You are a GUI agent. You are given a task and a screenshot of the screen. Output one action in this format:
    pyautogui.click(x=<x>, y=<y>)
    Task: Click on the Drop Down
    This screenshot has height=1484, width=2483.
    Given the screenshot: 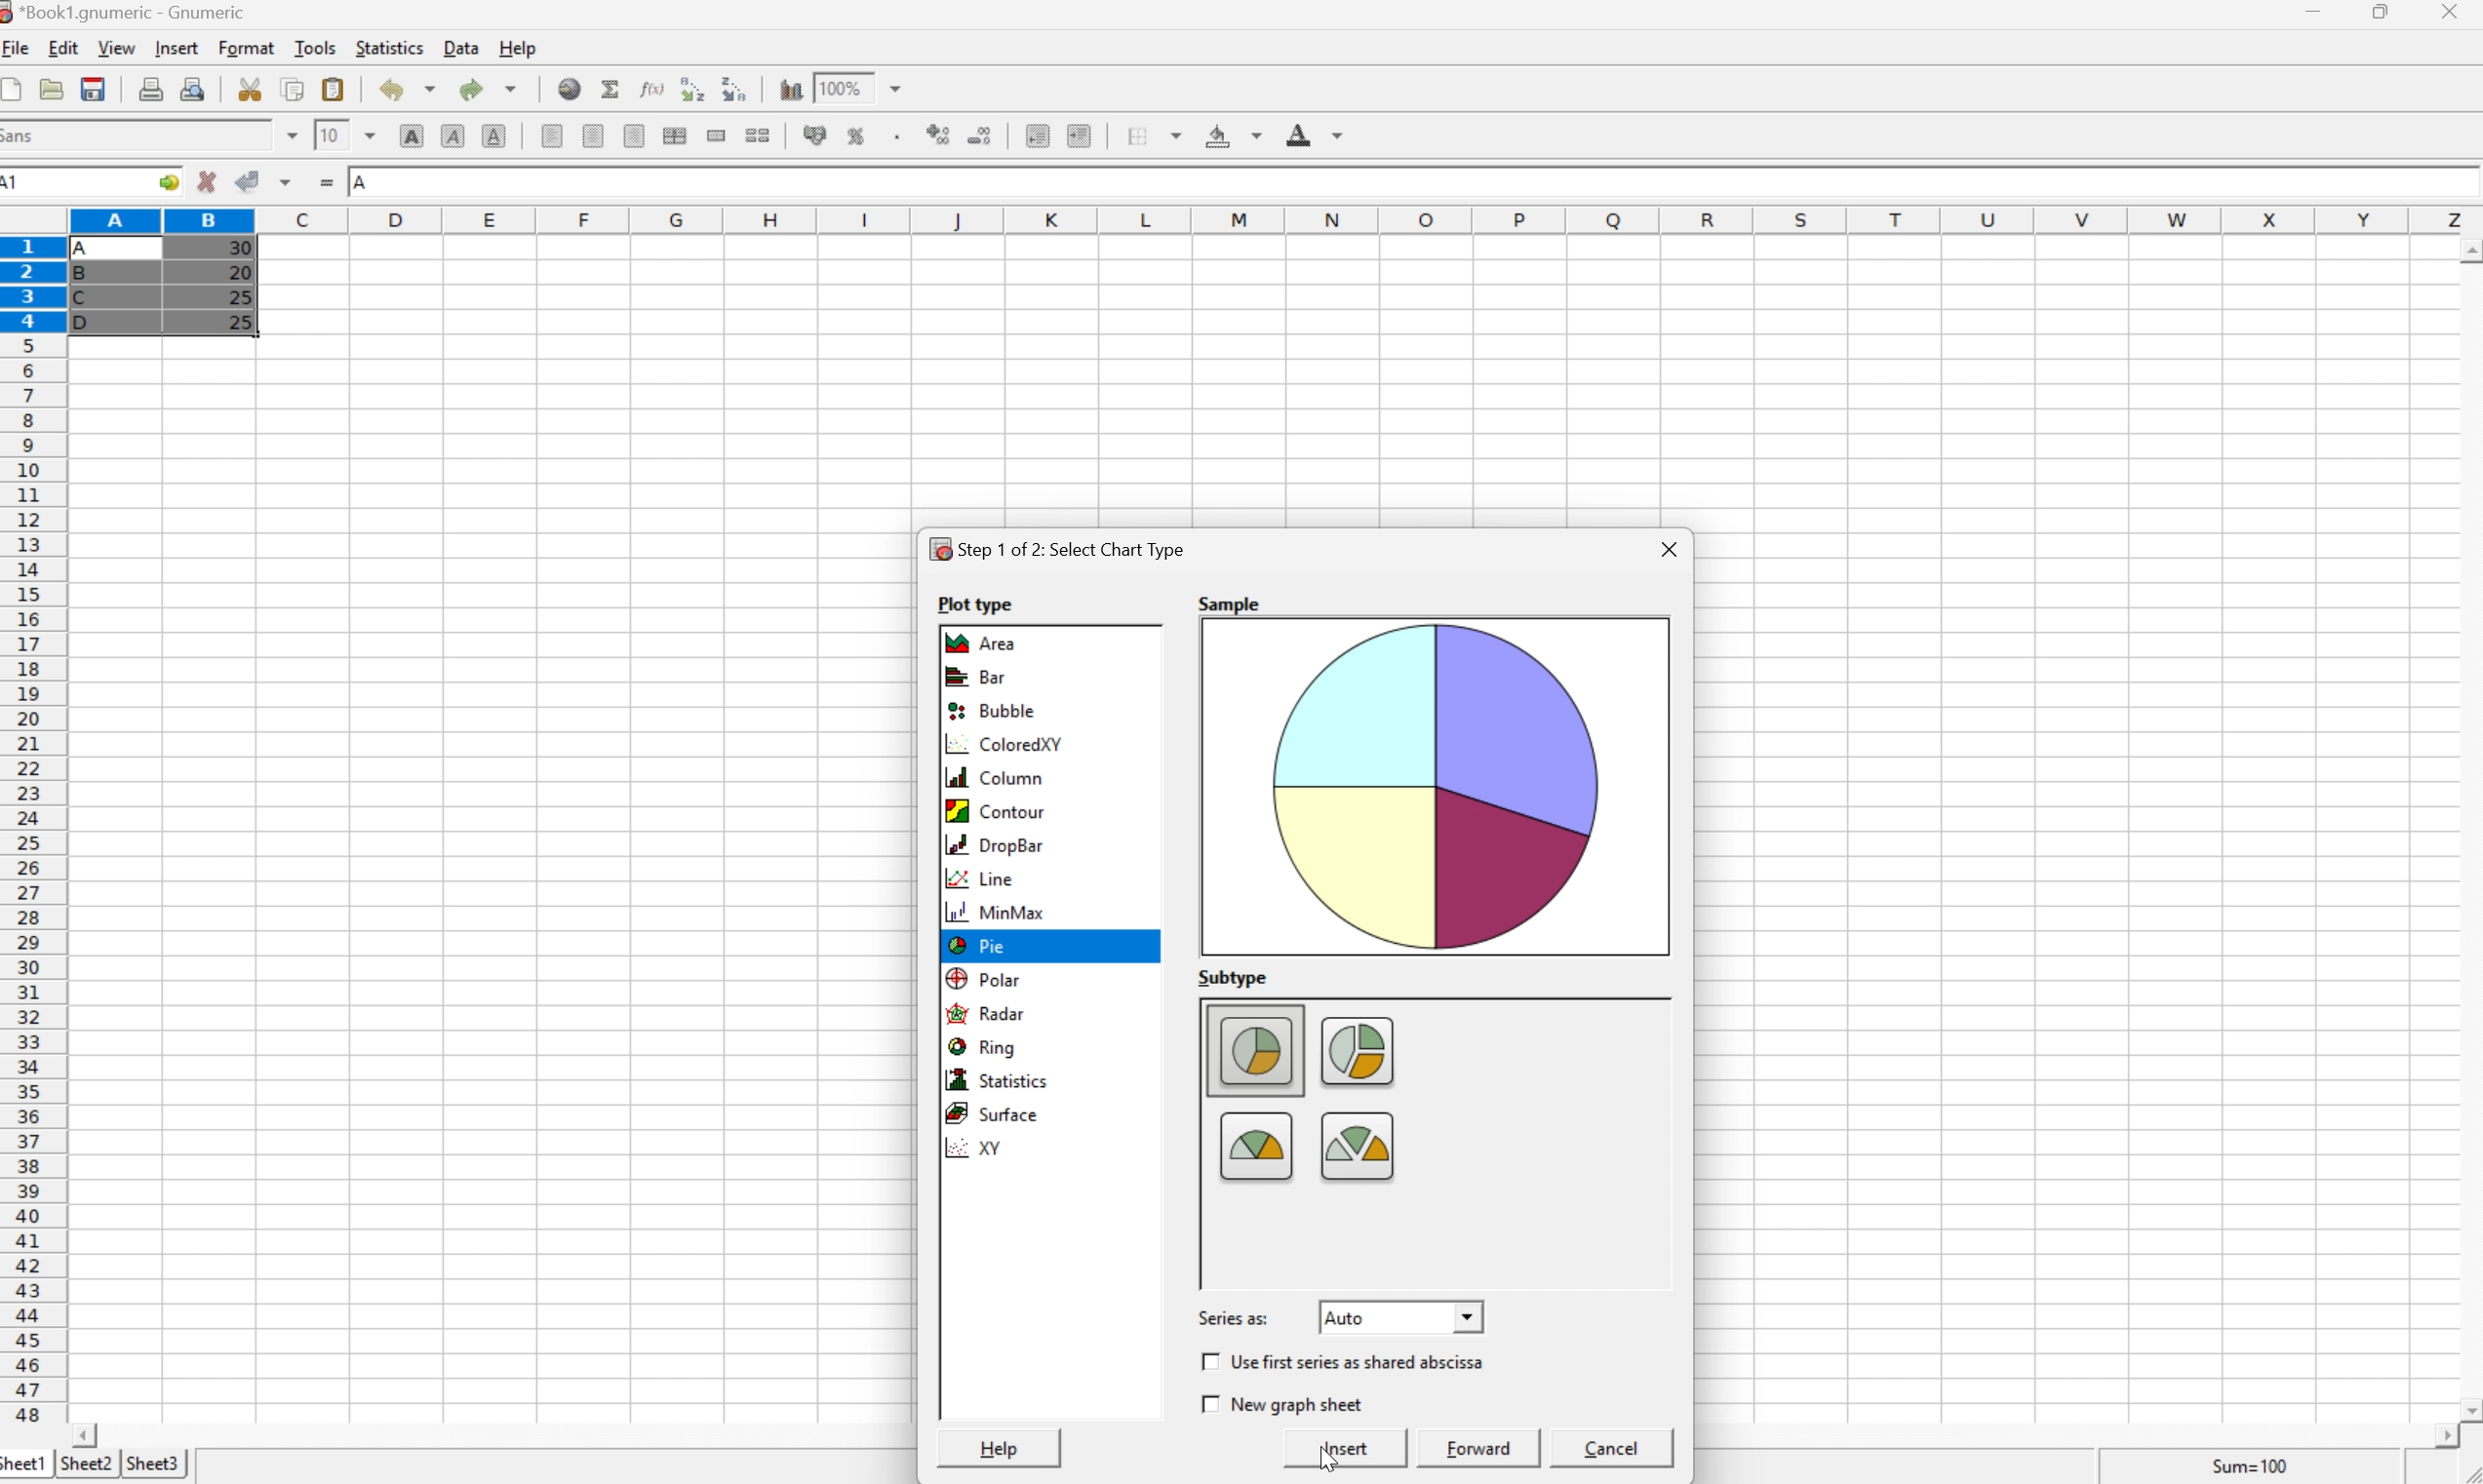 What is the action you would take?
    pyautogui.click(x=902, y=86)
    